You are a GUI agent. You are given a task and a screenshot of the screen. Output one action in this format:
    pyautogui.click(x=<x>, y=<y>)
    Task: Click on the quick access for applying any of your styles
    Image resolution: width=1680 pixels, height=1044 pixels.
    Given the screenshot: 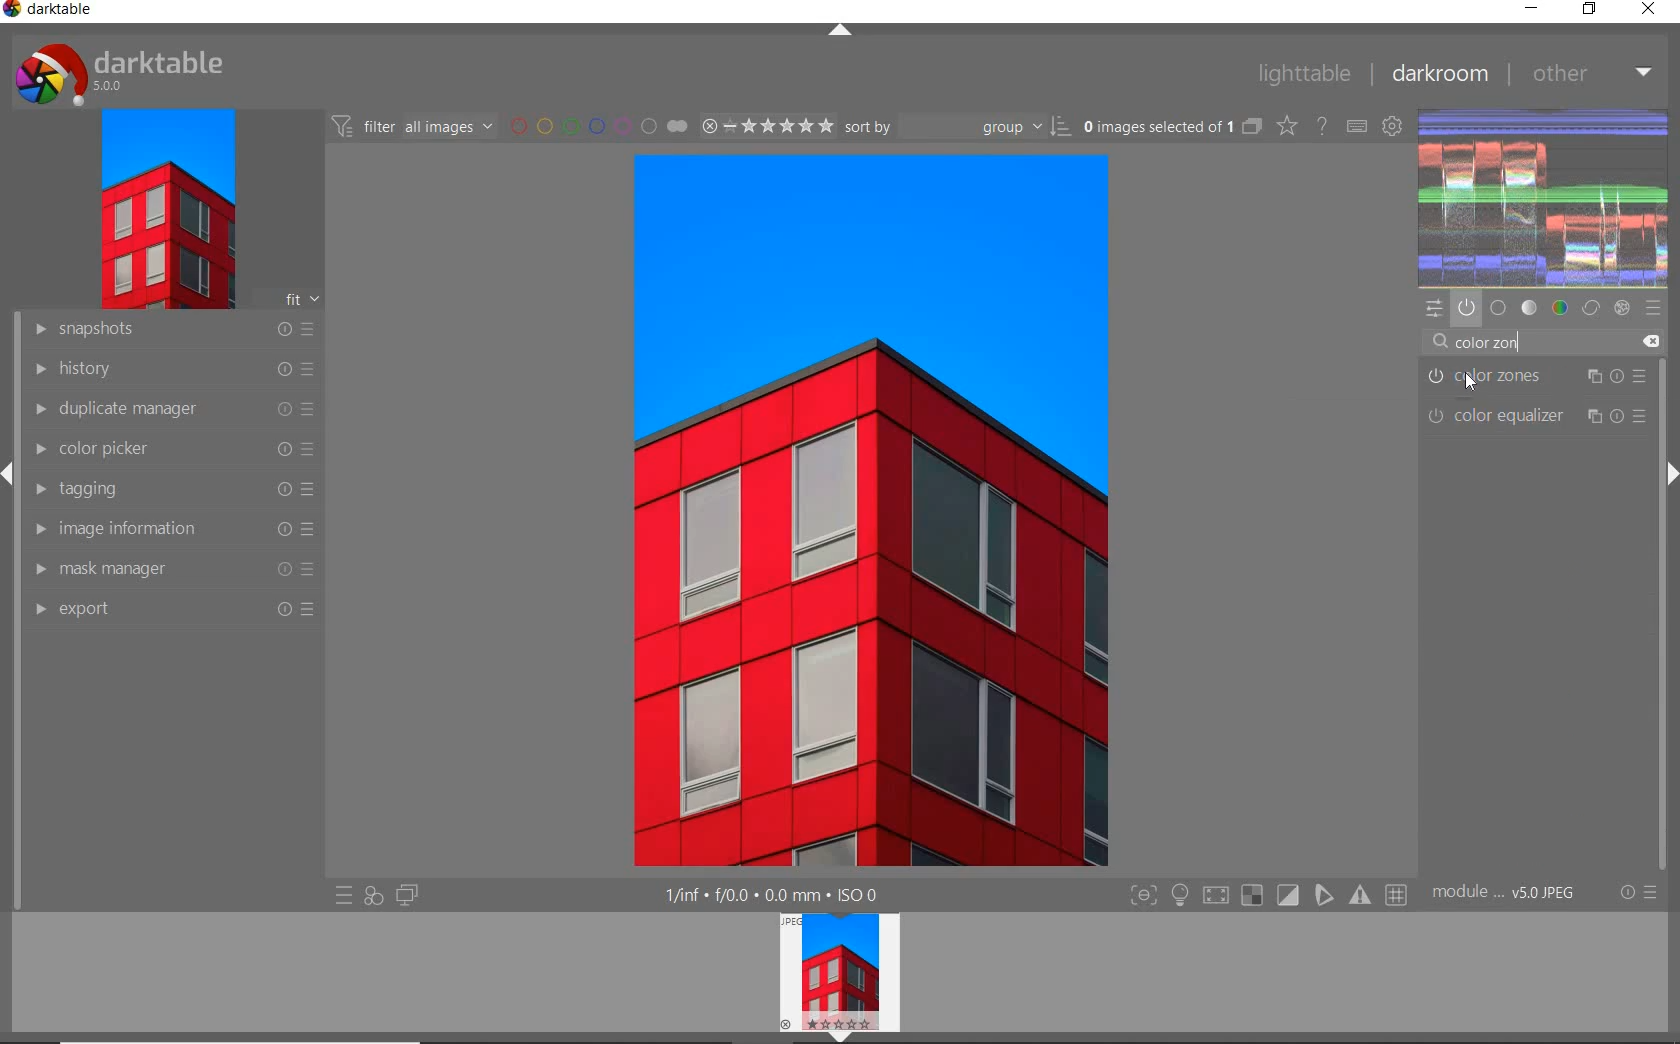 What is the action you would take?
    pyautogui.click(x=374, y=895)
    